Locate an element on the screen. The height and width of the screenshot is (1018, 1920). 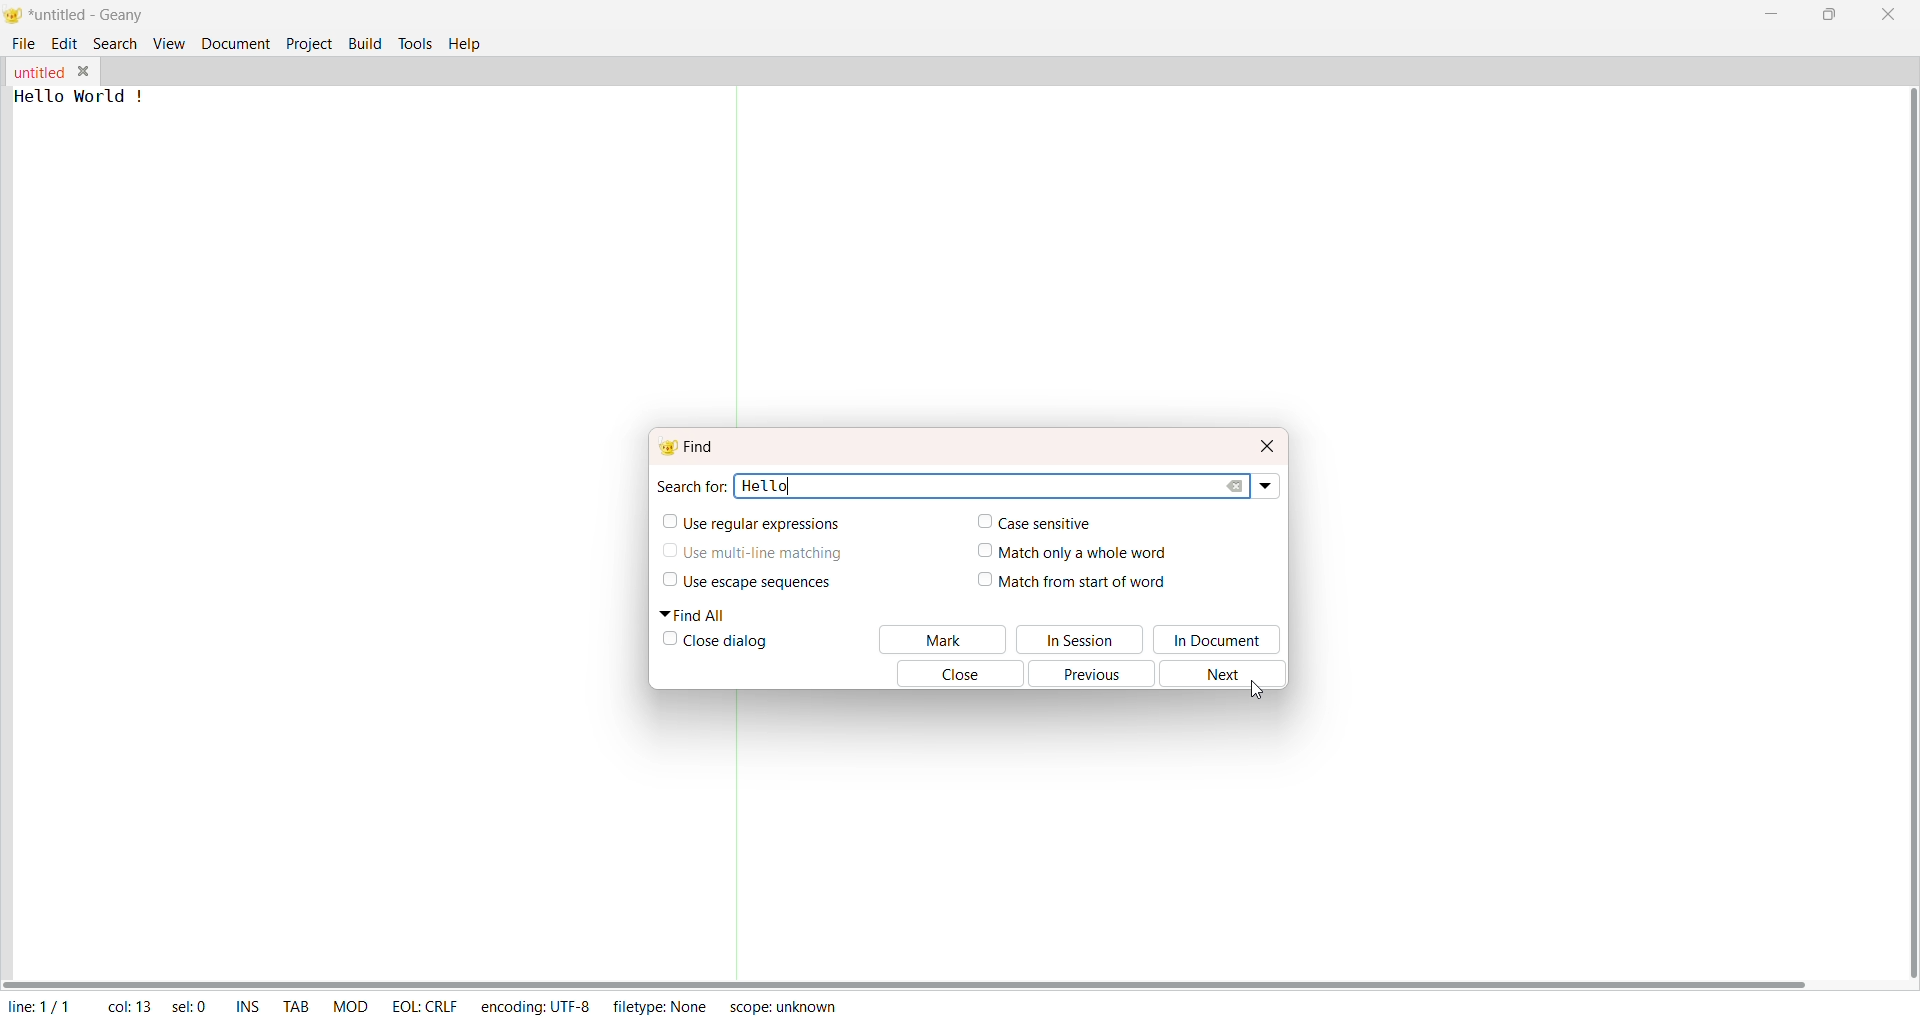
mark is located at coordinates (943, 639).